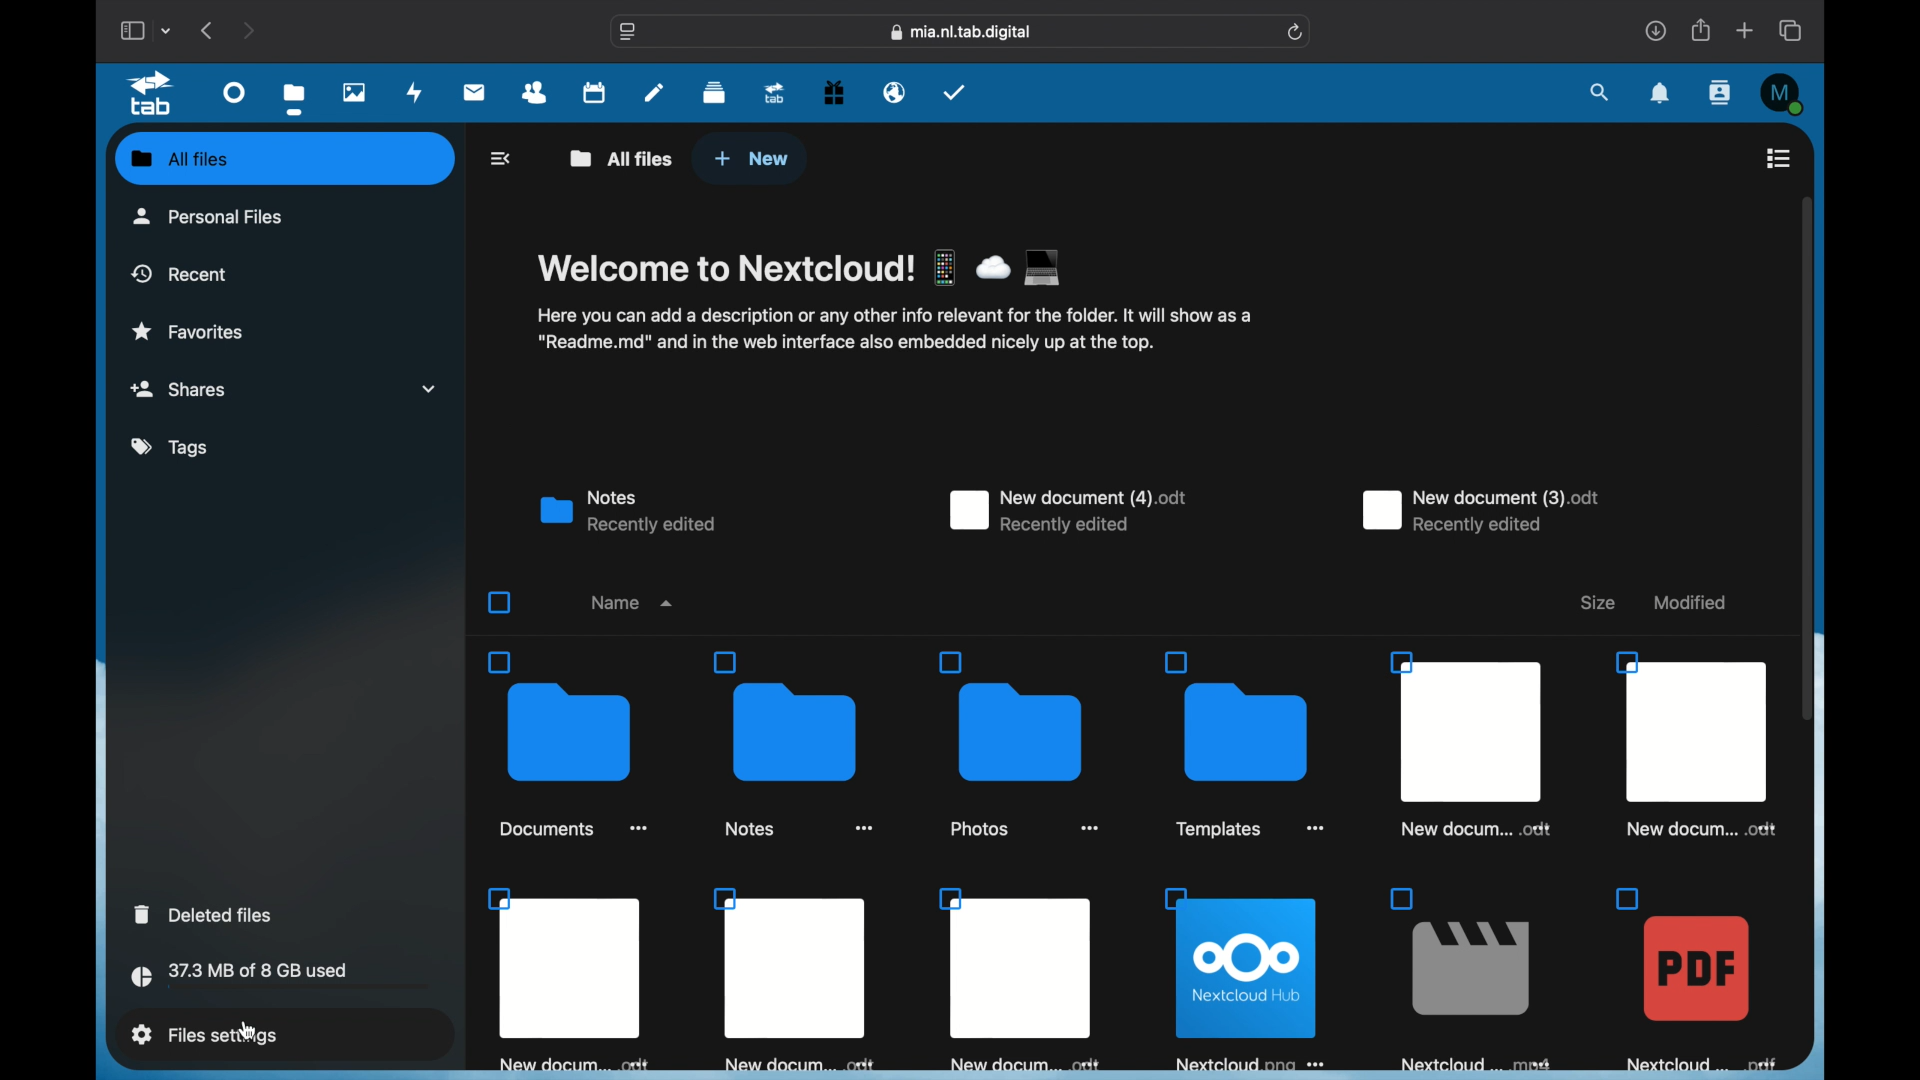 Image resolution: width=1920 pixels, height=1080 pixels. What do you see at coordinates (1022, 978) in the screenshot?
I see `file` at bounding box center [1022, 978].